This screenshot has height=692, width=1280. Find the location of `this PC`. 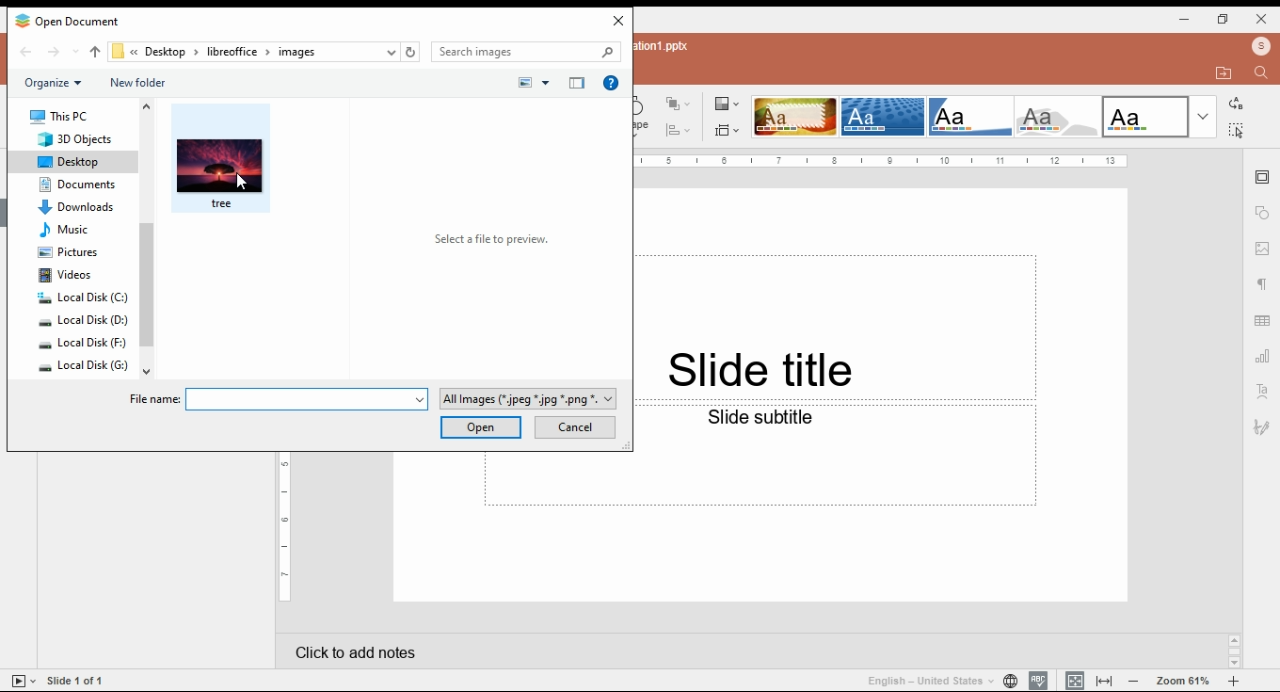

this PC is located at coordinates (60, 116).